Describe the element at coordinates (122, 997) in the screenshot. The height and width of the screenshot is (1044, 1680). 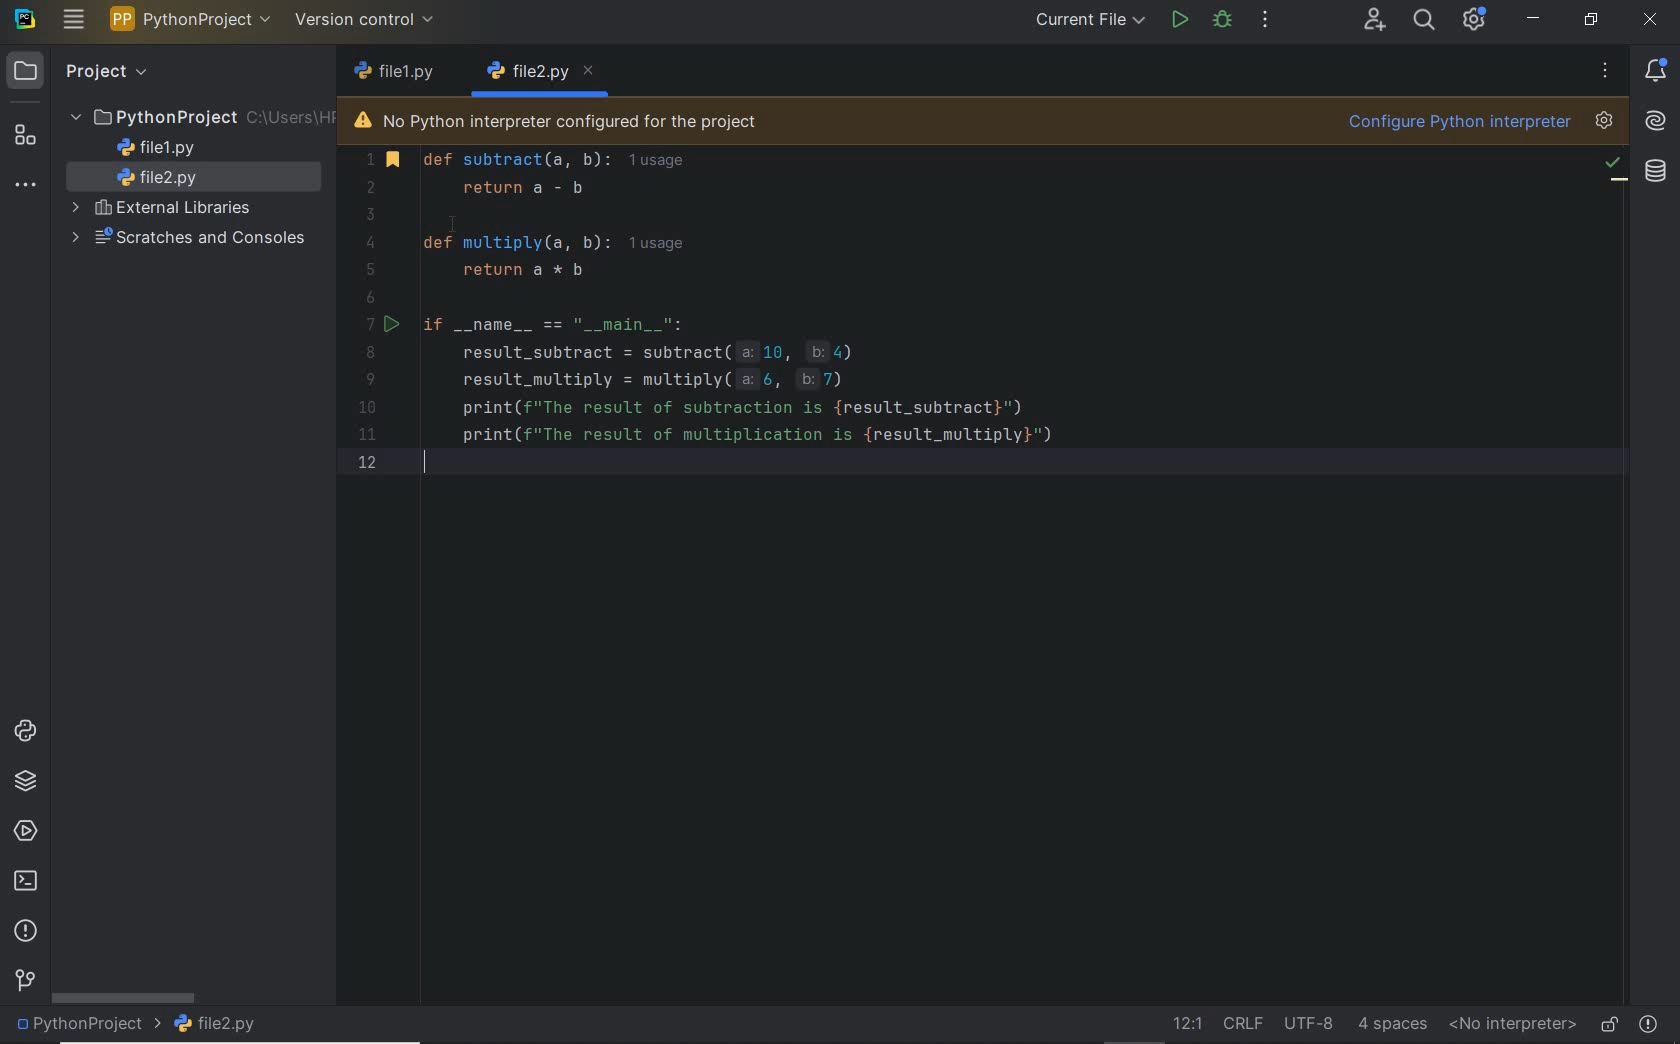
I see `scrollbar` at that location.